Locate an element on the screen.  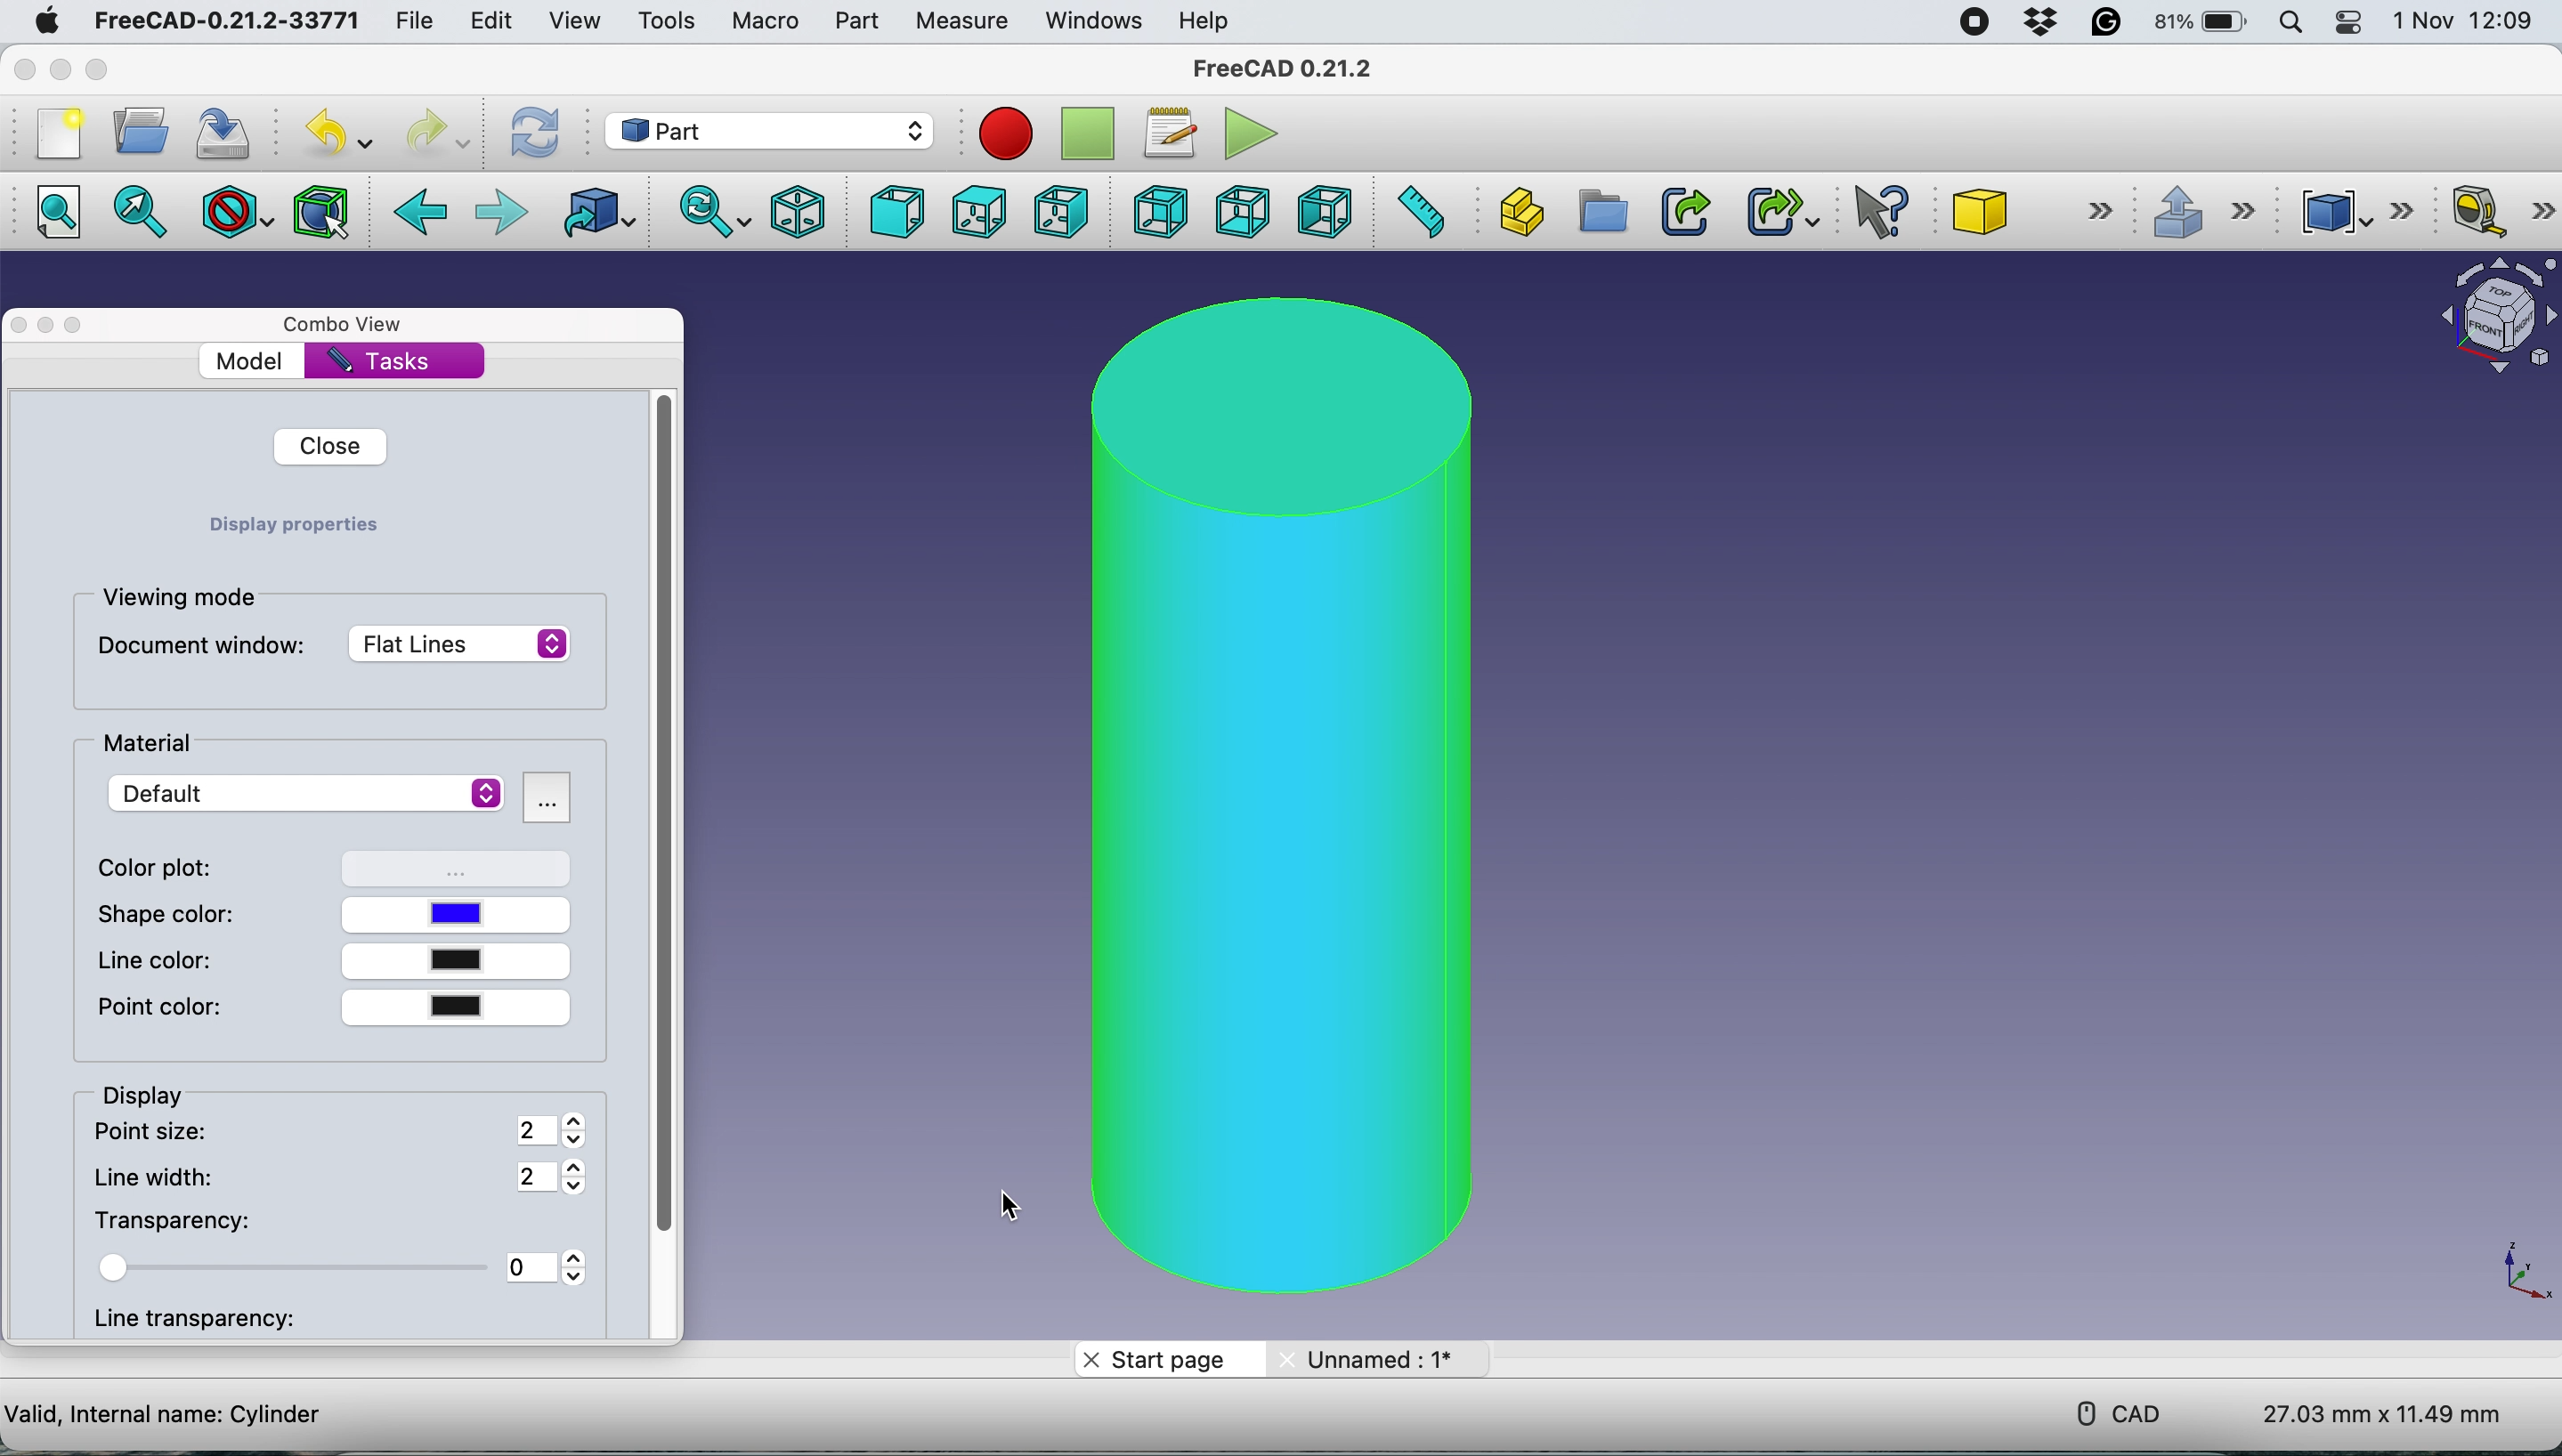
cursor is located at coordinates (551, 922).